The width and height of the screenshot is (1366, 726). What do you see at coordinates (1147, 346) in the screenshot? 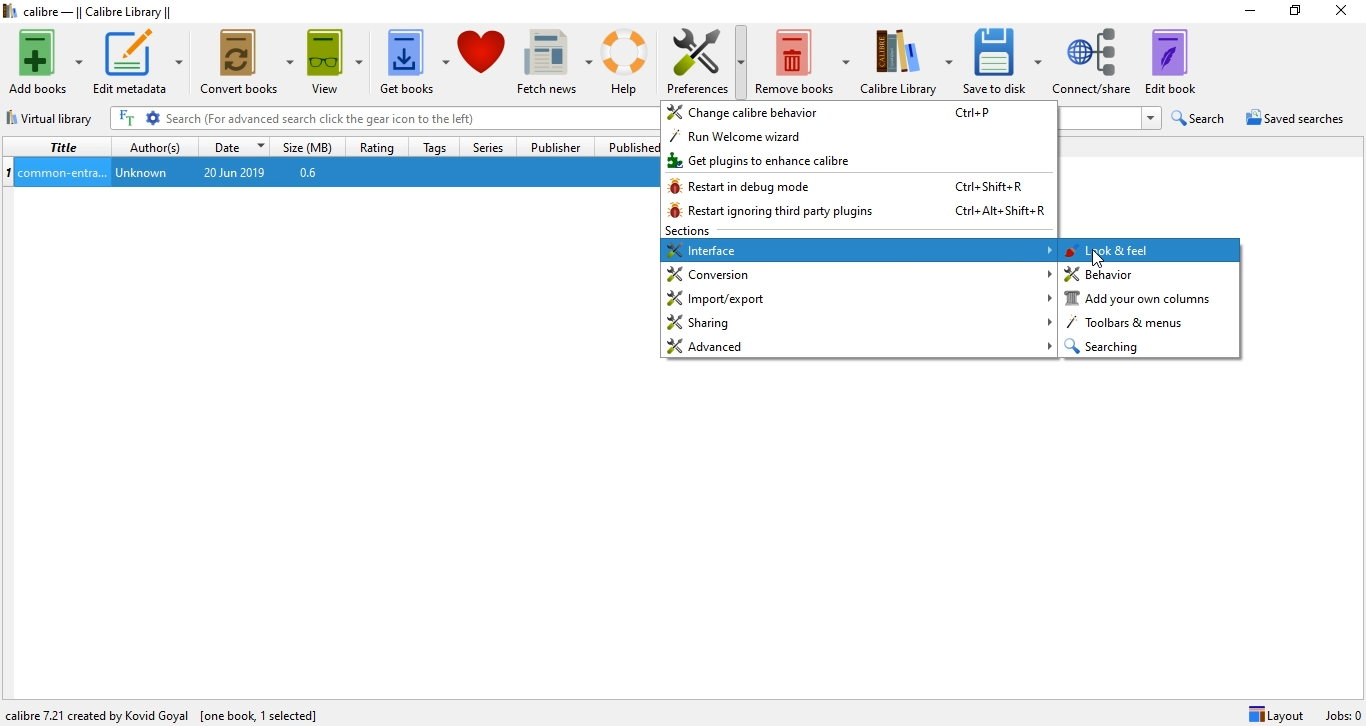
I see `searching` at bounding box center [1147, 346].